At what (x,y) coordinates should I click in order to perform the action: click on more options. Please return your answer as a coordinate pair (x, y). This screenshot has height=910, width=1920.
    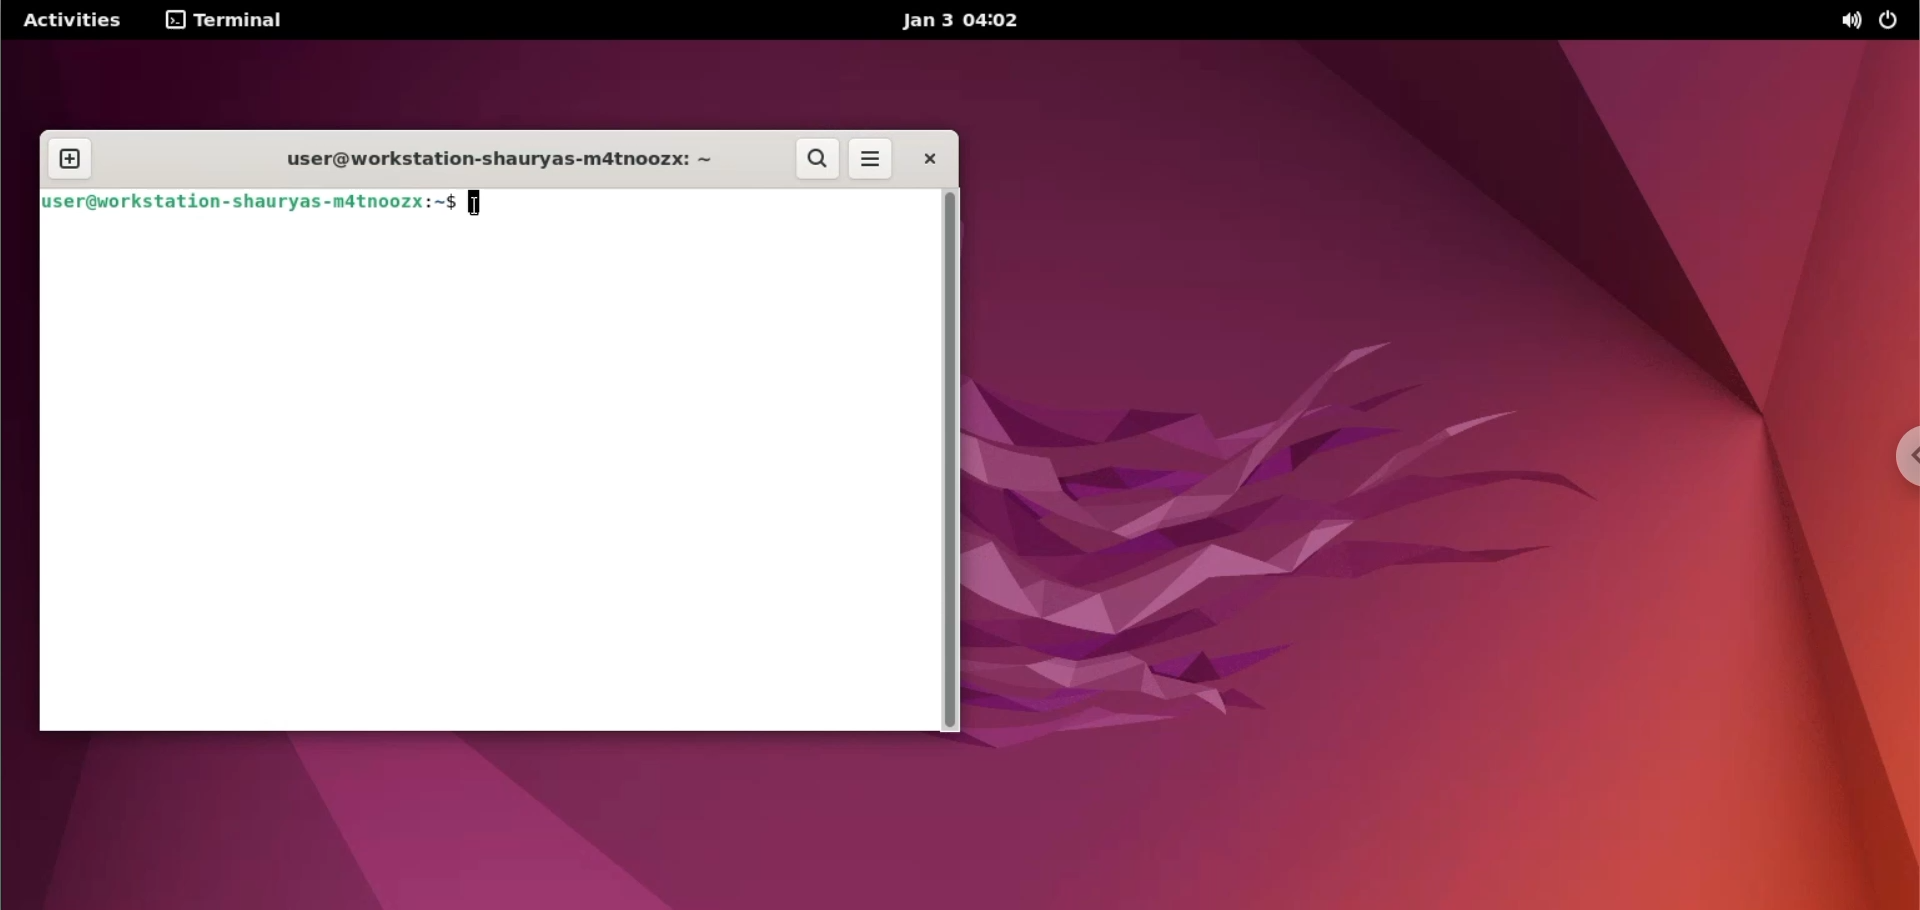
    Looking at the image, I should click on (872, 158).